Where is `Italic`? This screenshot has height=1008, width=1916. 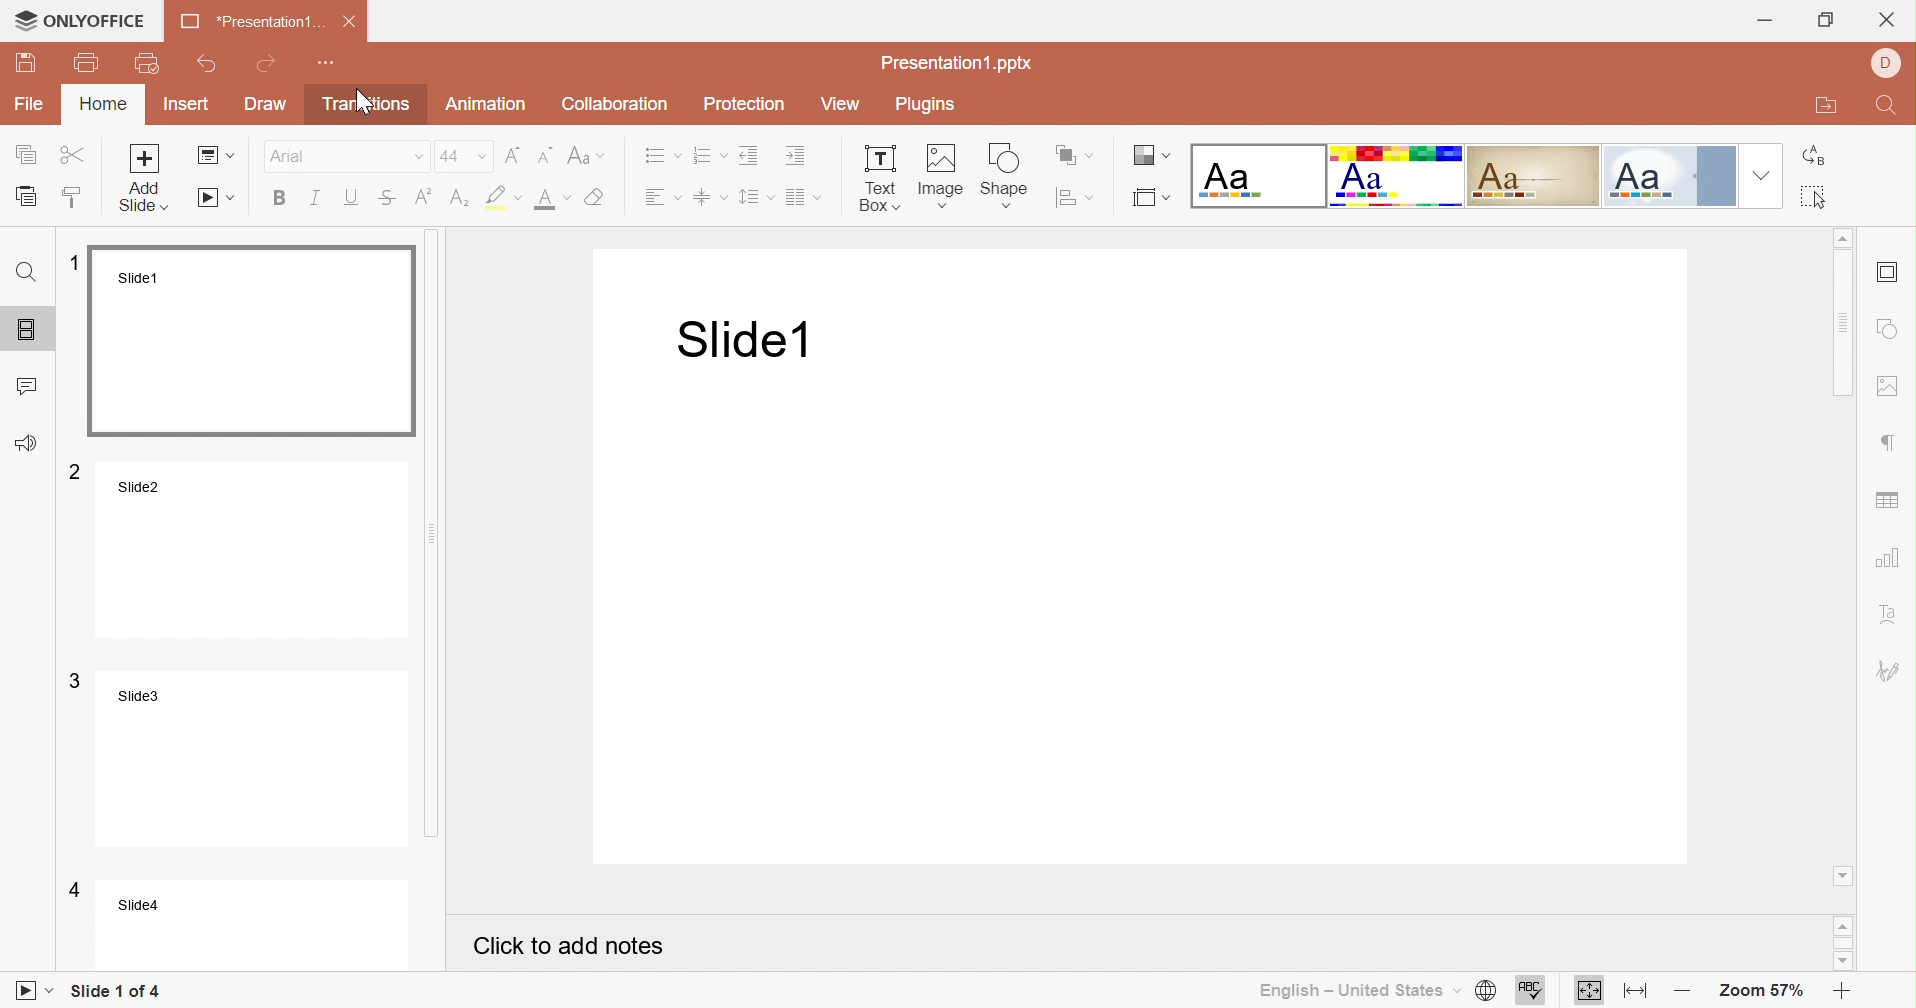 Italic is located at coordinates (322, 200).